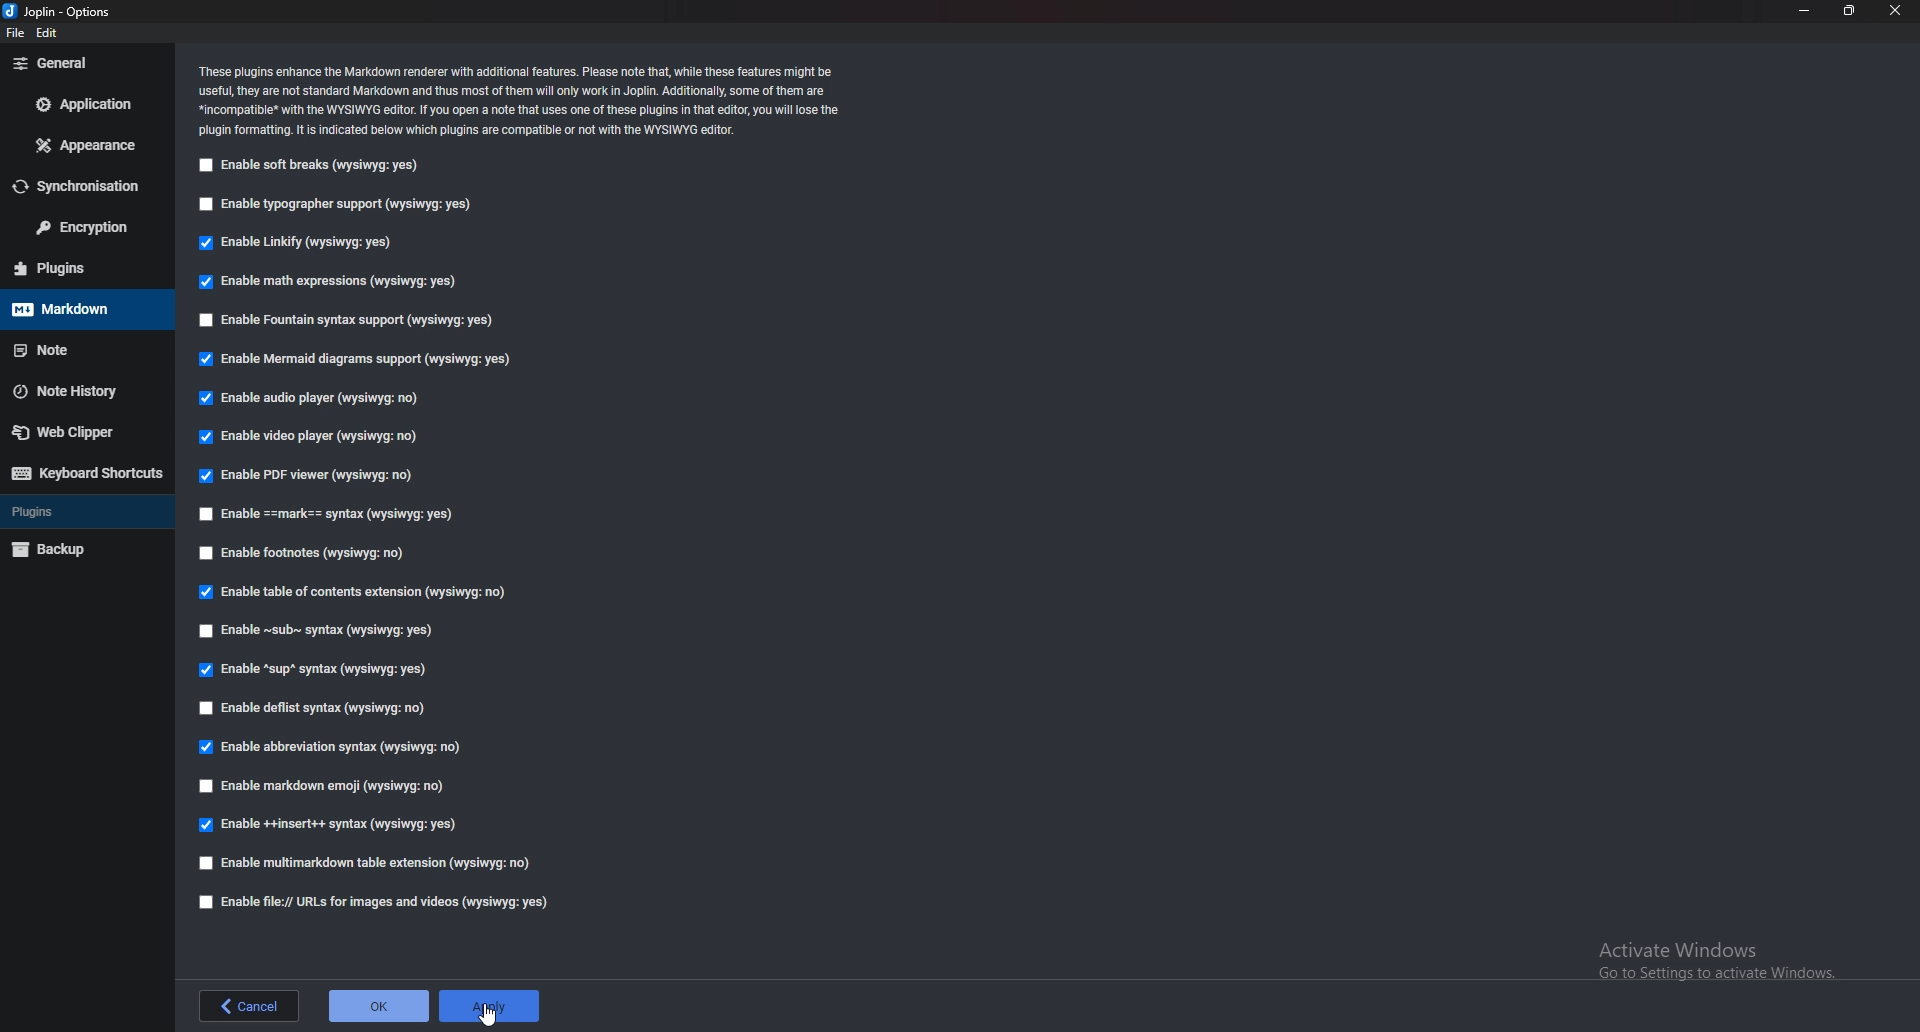  I want to click on Enable file urls for images and videos, so click(372, 902).